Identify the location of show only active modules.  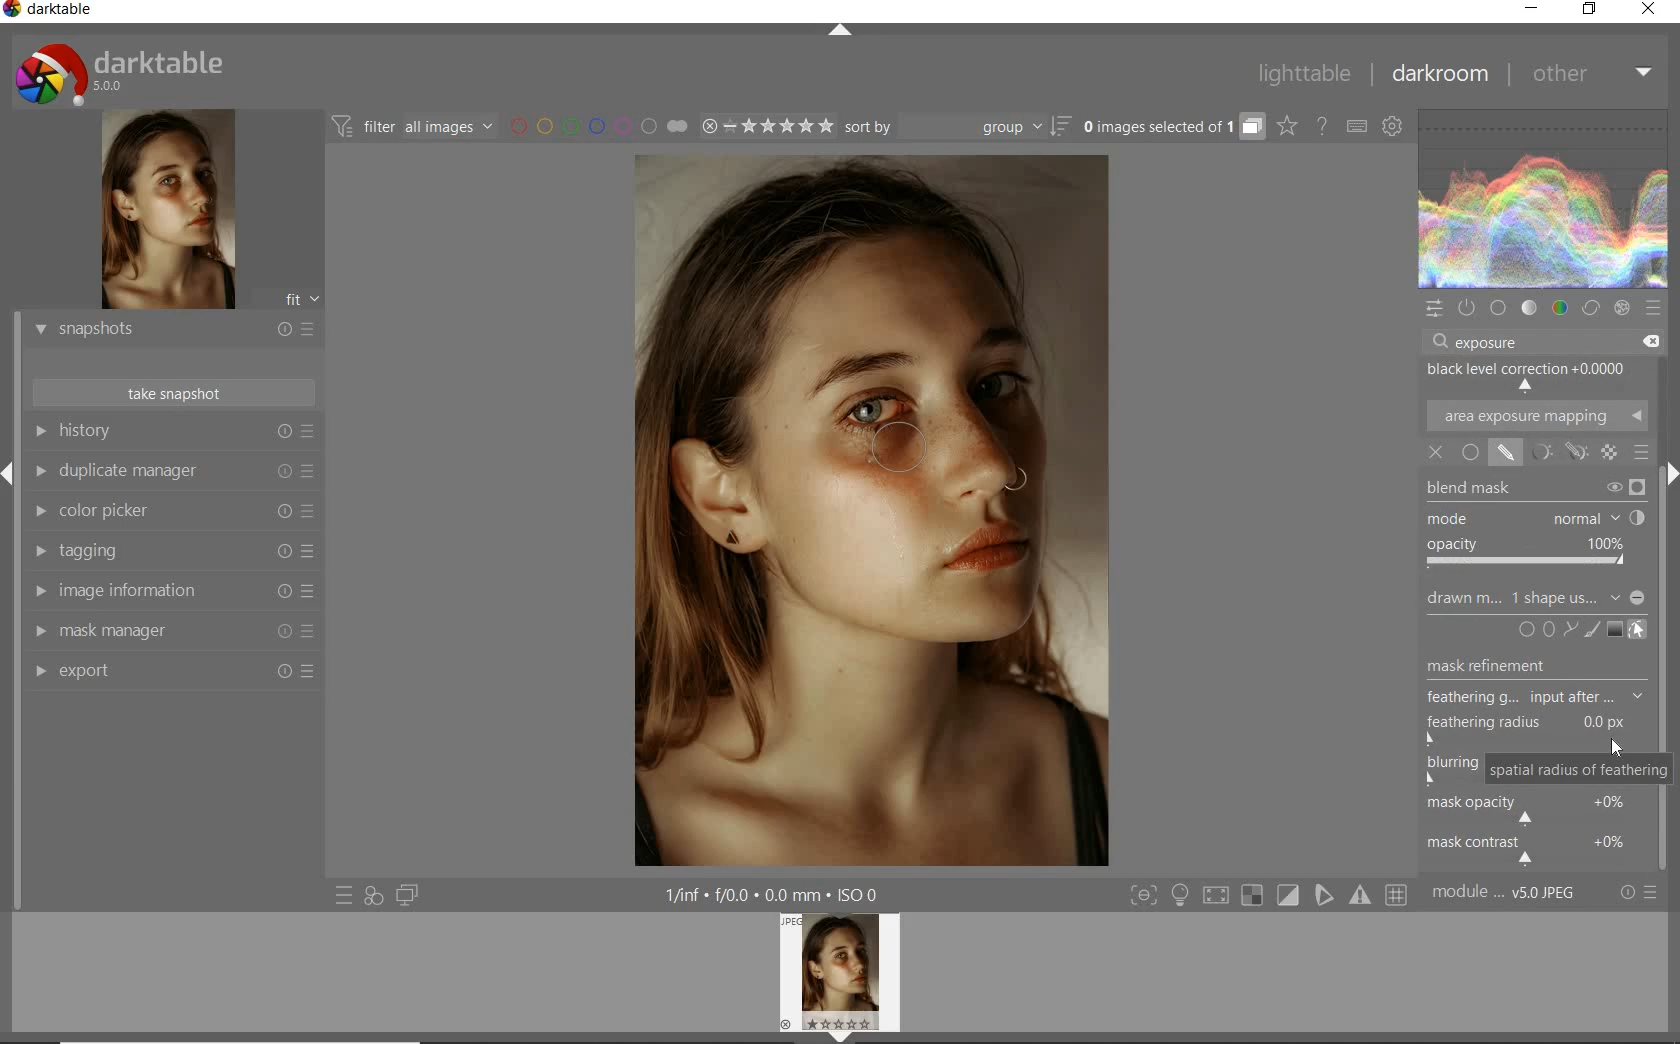
(1466, 309).